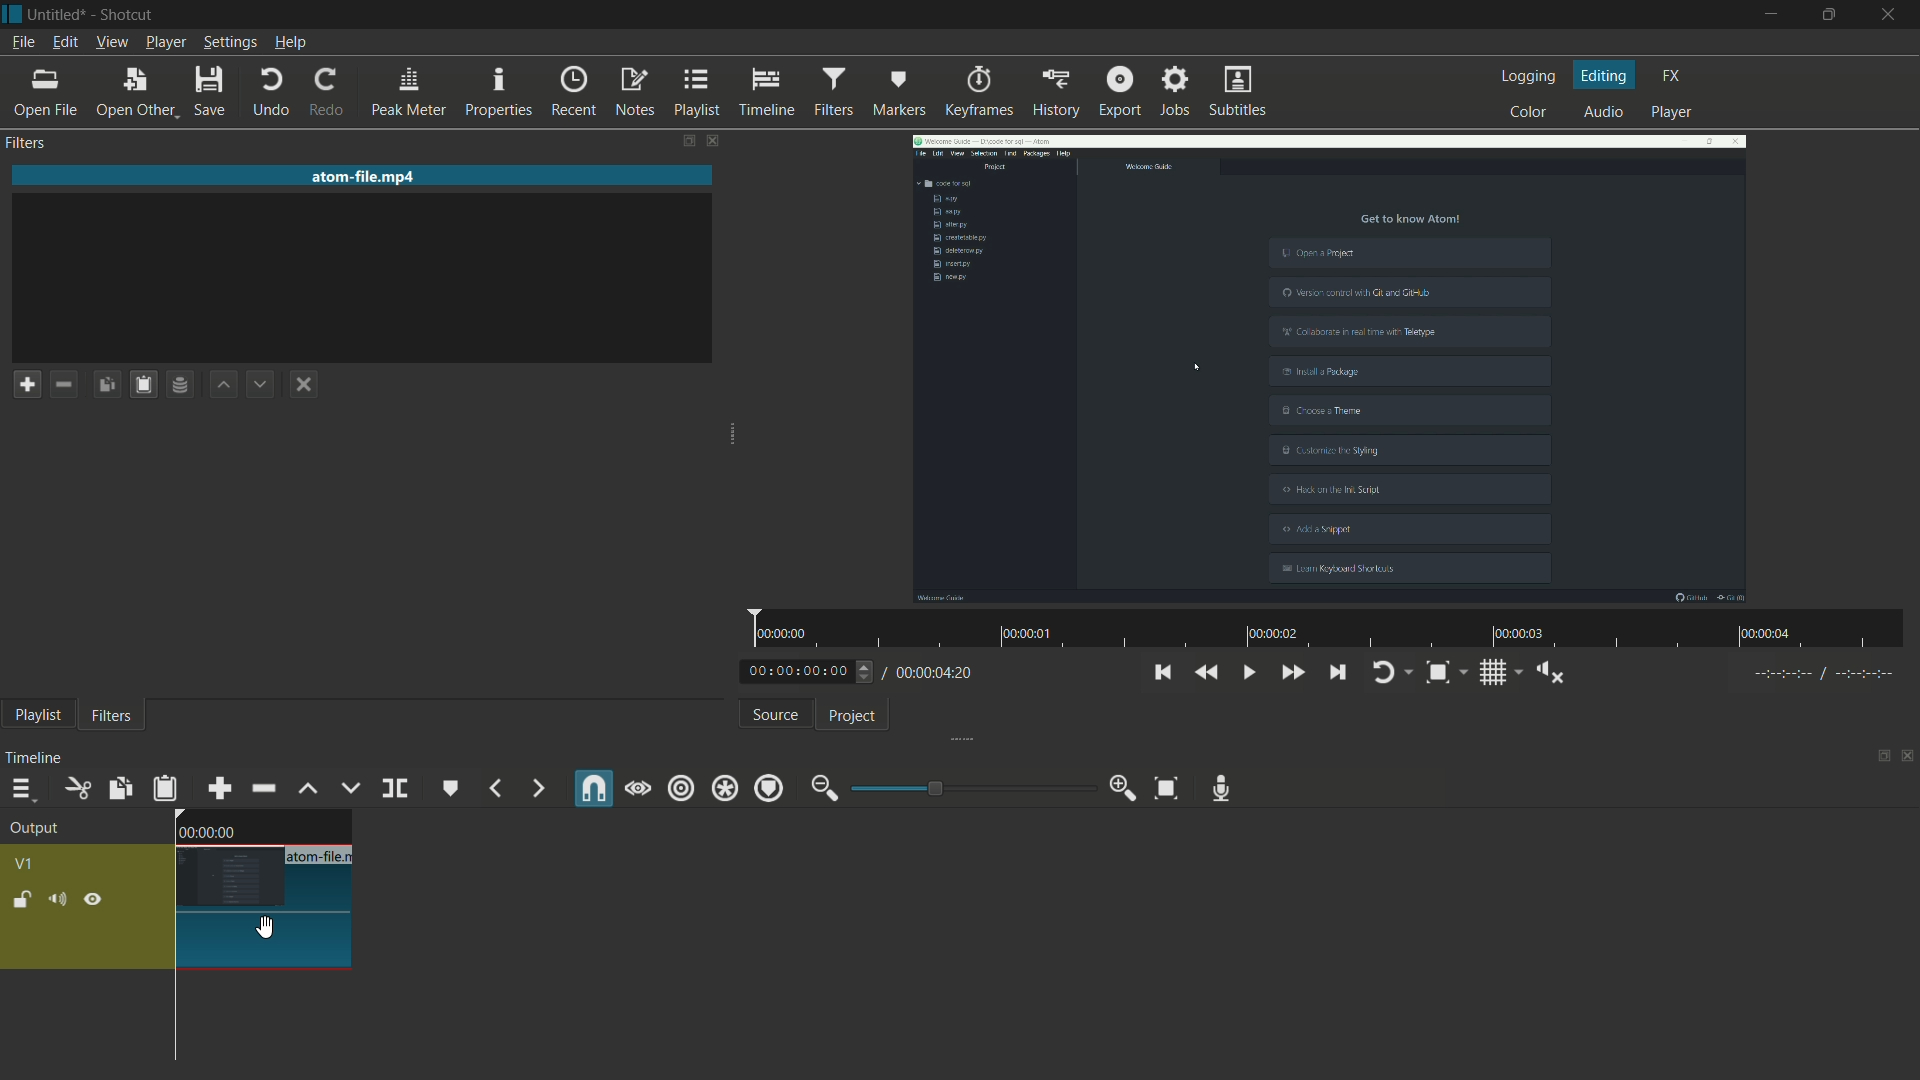 This screenshot has height=1080, width=1920. What do you see at coordinates (44, 94) in the screenshot?
I see `open file` at bounding box center [44, 94].